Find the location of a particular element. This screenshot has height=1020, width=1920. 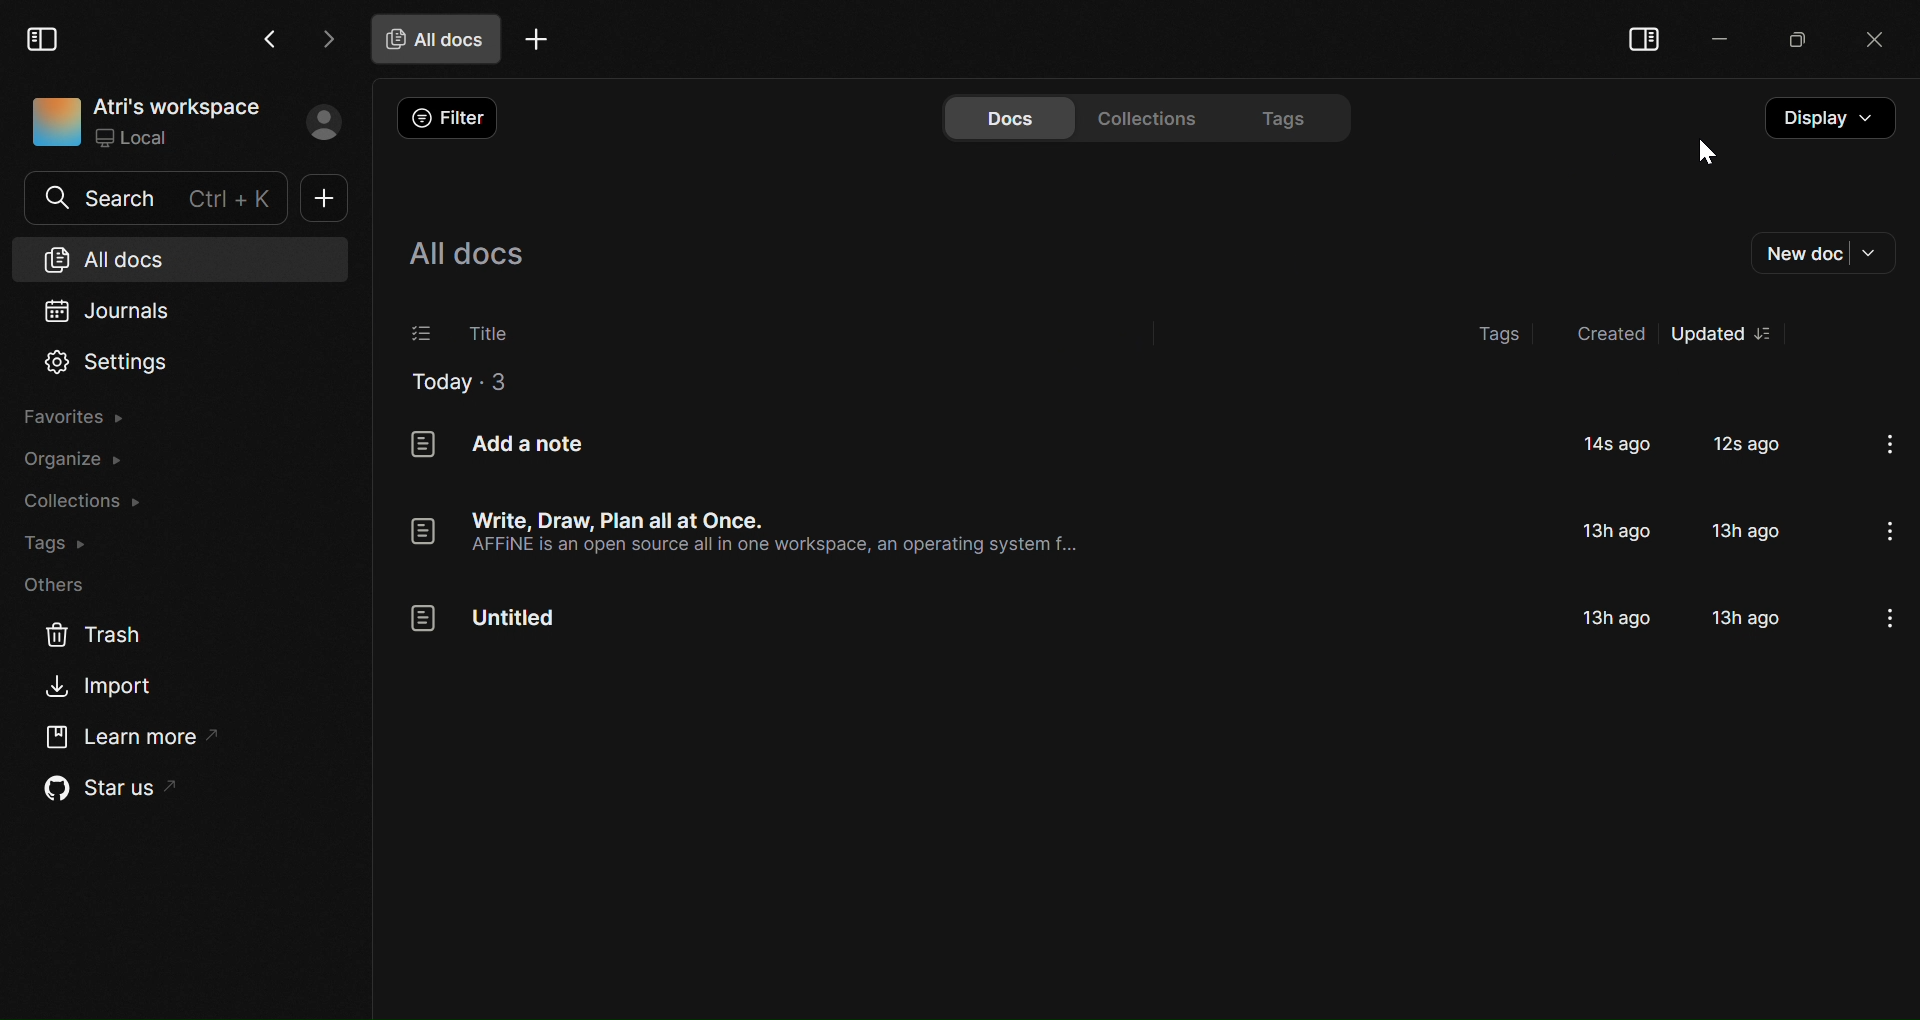

Select documents is located at coordinates (419, 334).